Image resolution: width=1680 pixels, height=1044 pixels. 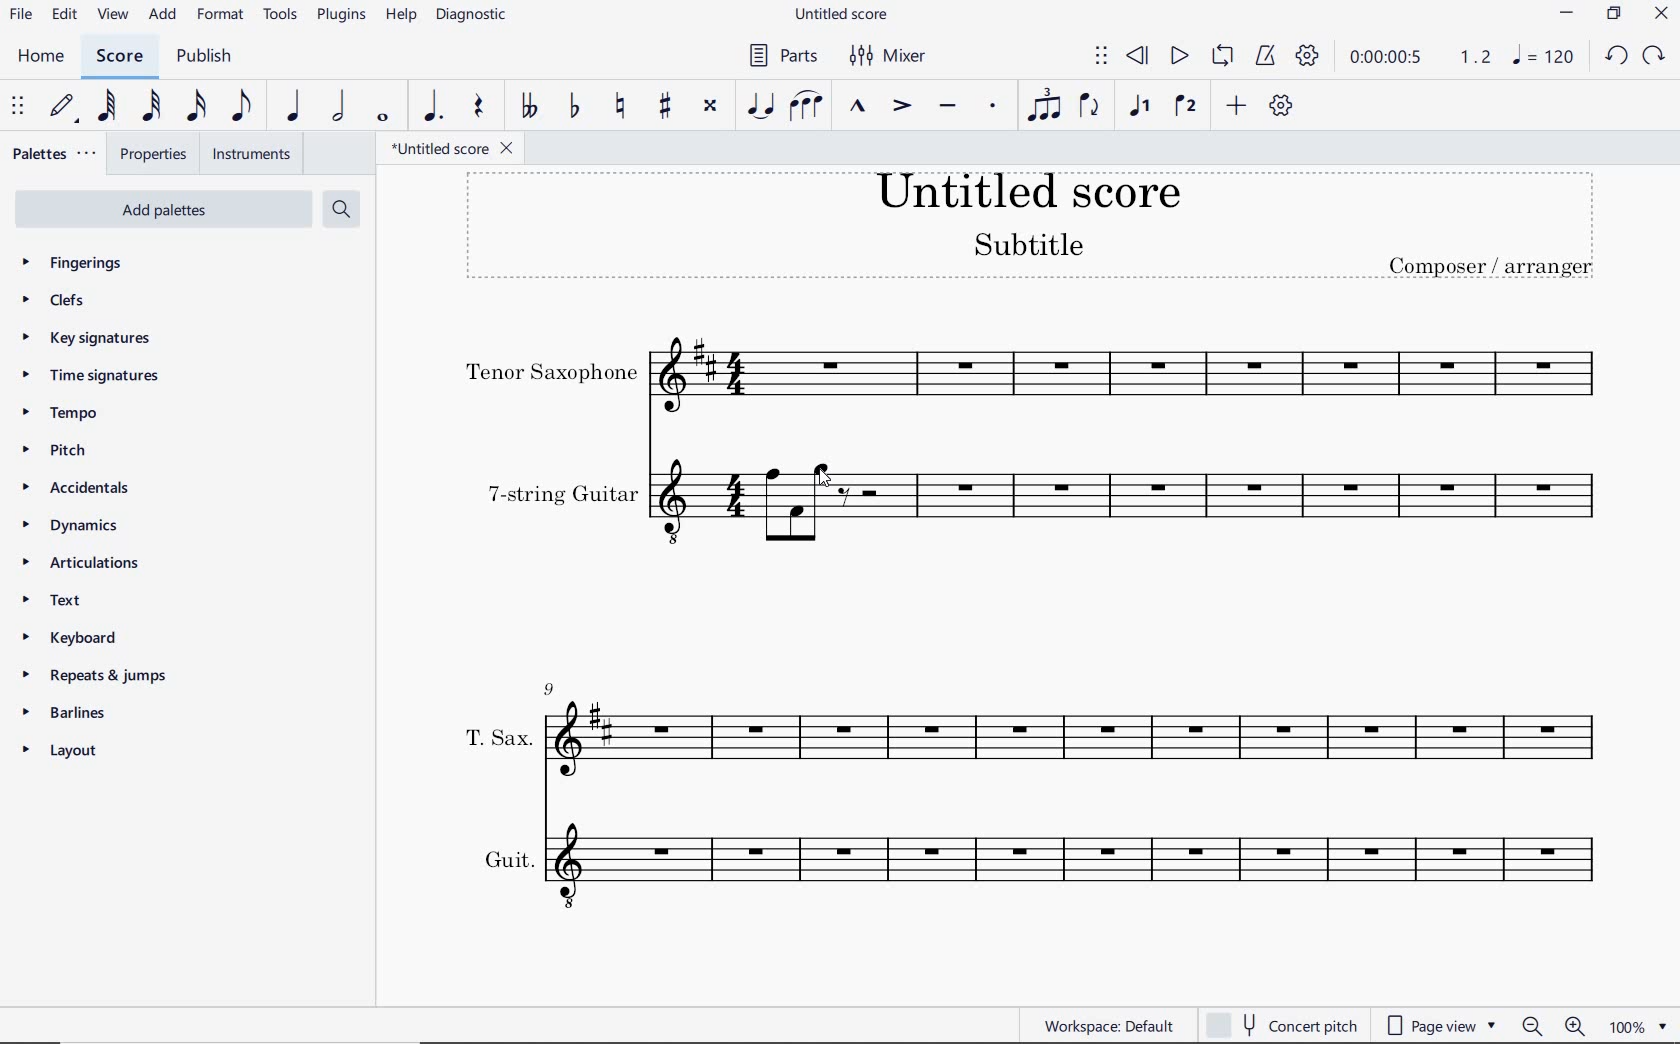 What do you see at coordinates (337, 107) in the screenshot?
I see `HALF NOTE` at bounding box center [337, 107].